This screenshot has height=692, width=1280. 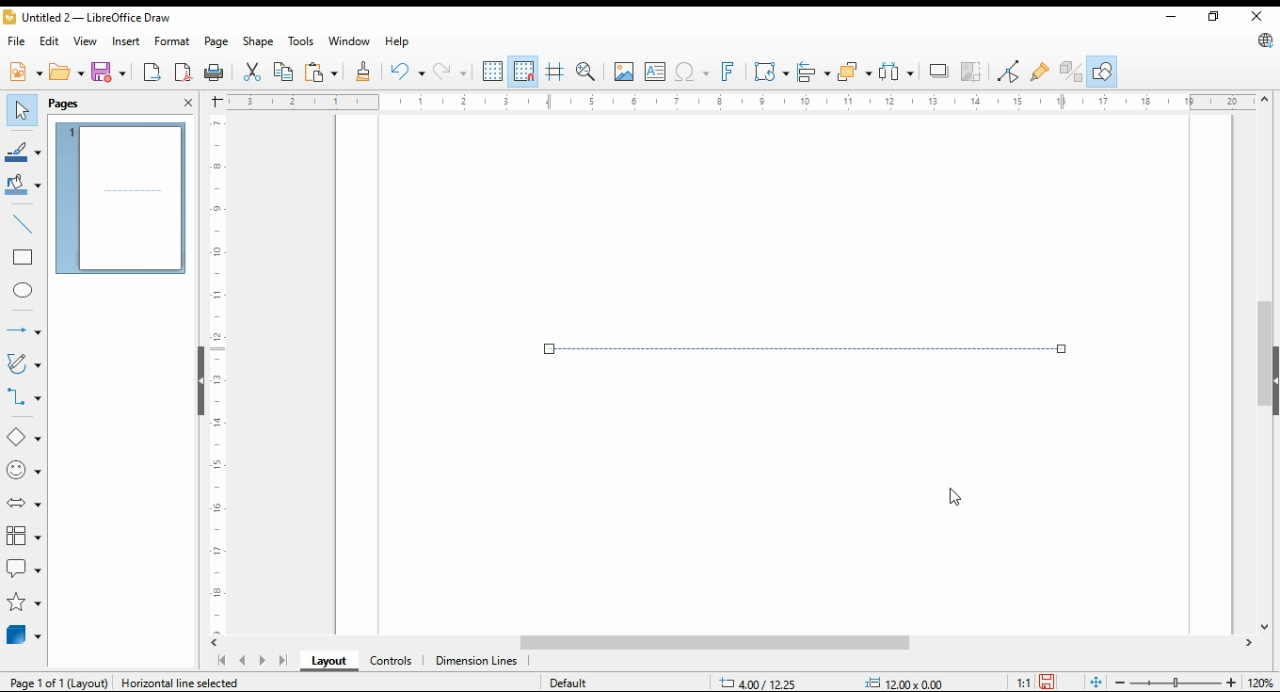 I want to click on page 1 of 1, so click(x=57, y=681).